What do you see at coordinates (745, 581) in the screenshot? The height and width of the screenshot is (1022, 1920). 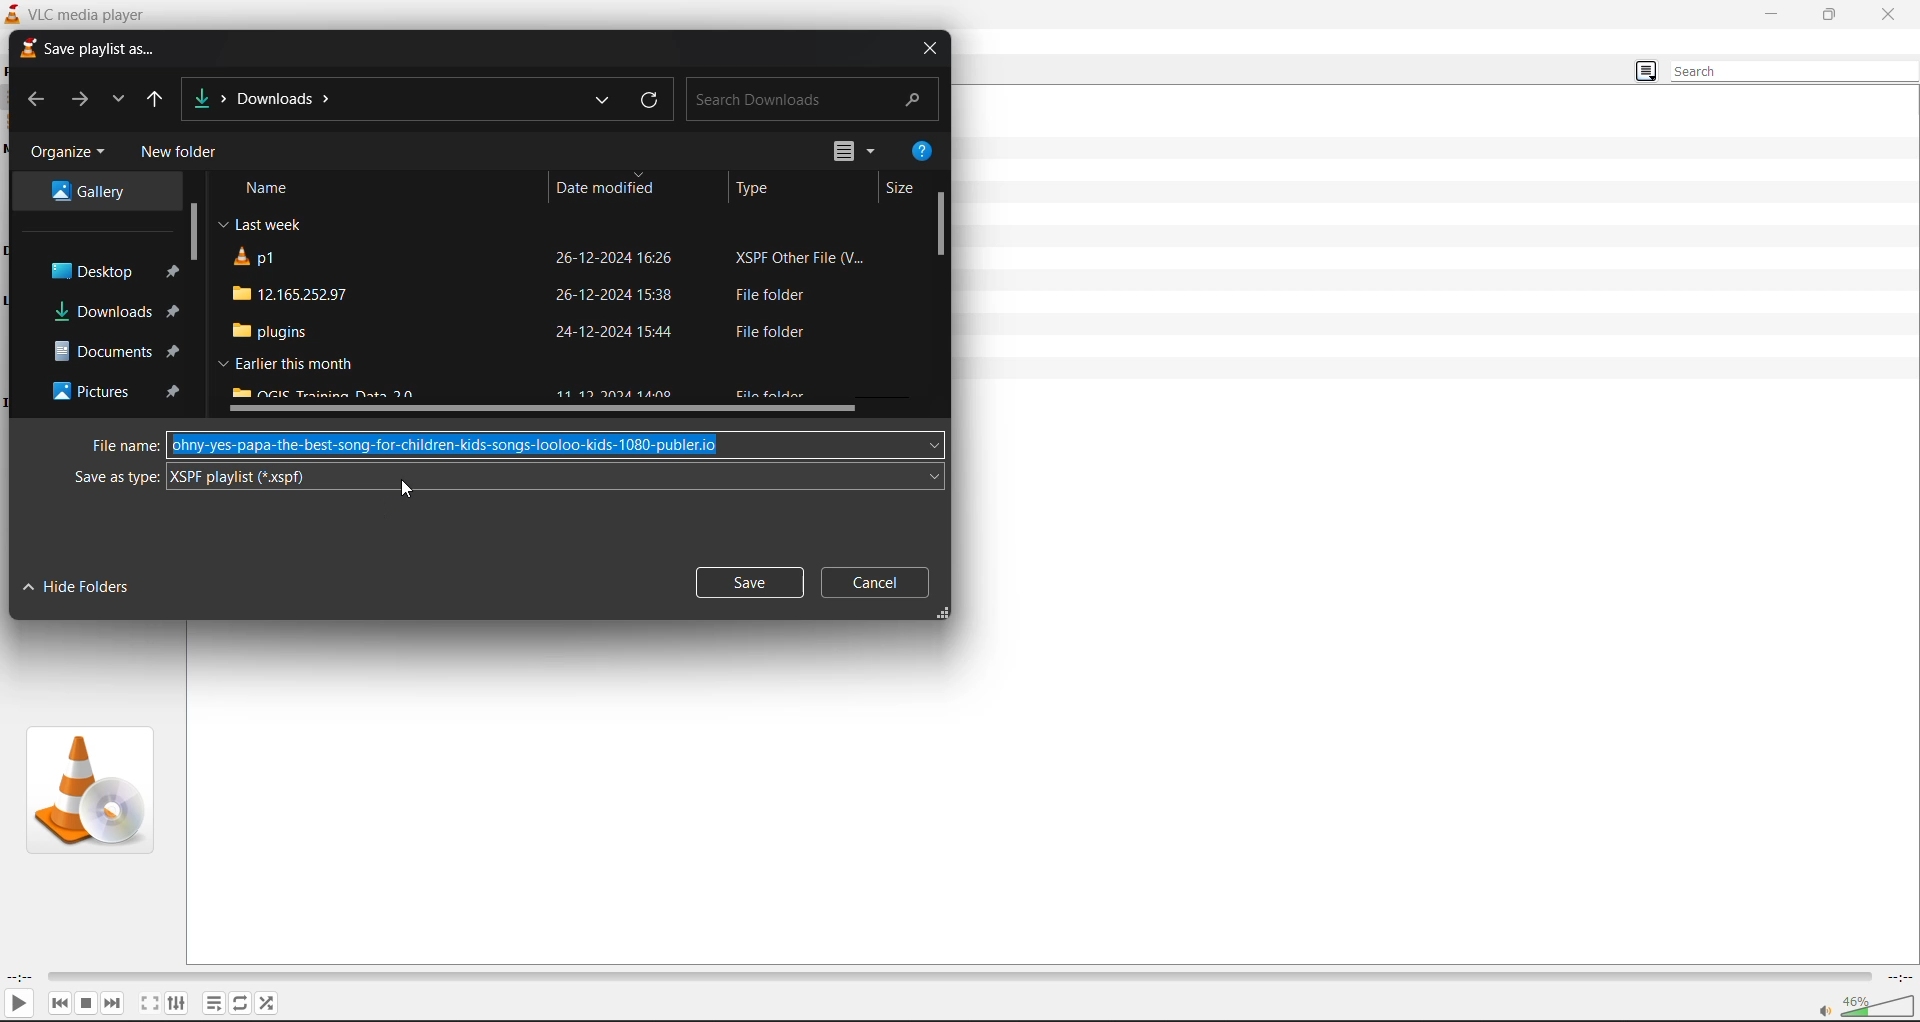 I see `save` at bounding box center [745, 581].